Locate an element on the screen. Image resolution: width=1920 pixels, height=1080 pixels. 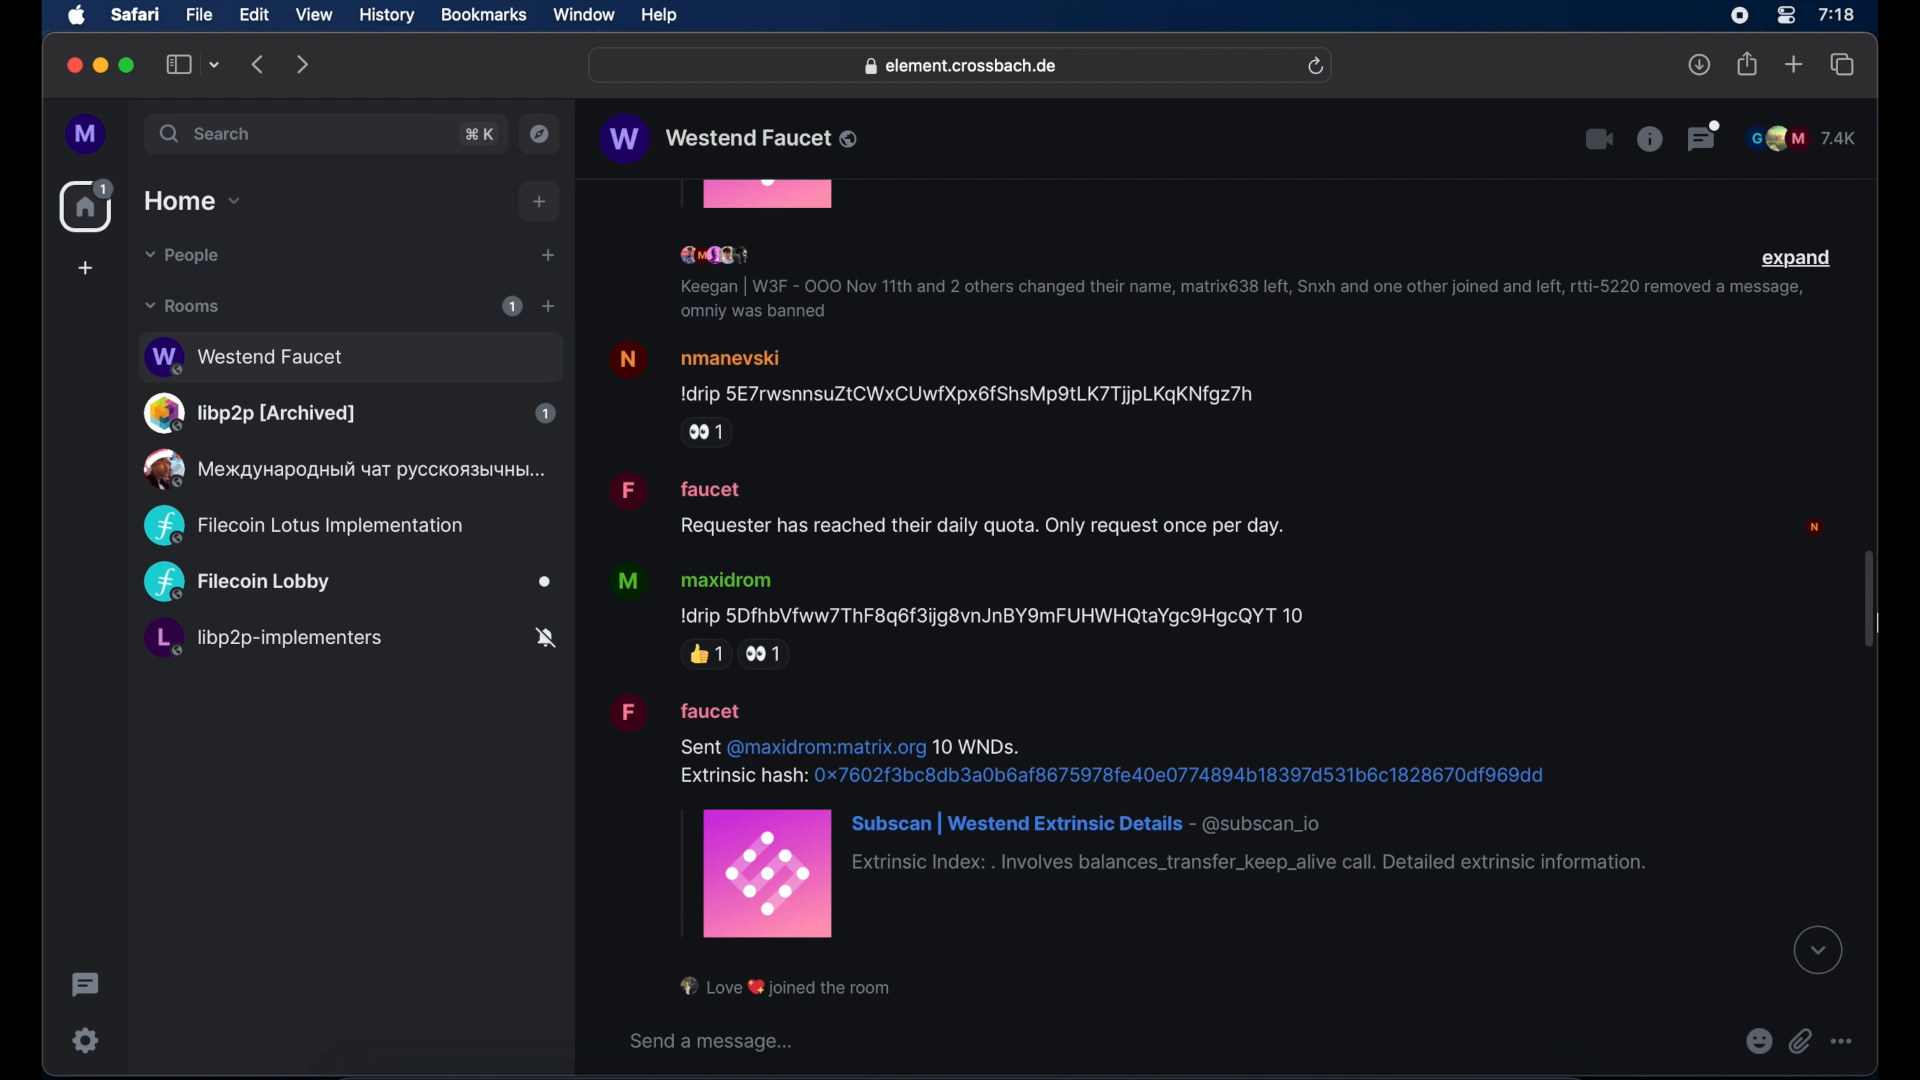
share is located at coordinates (1748, 64).